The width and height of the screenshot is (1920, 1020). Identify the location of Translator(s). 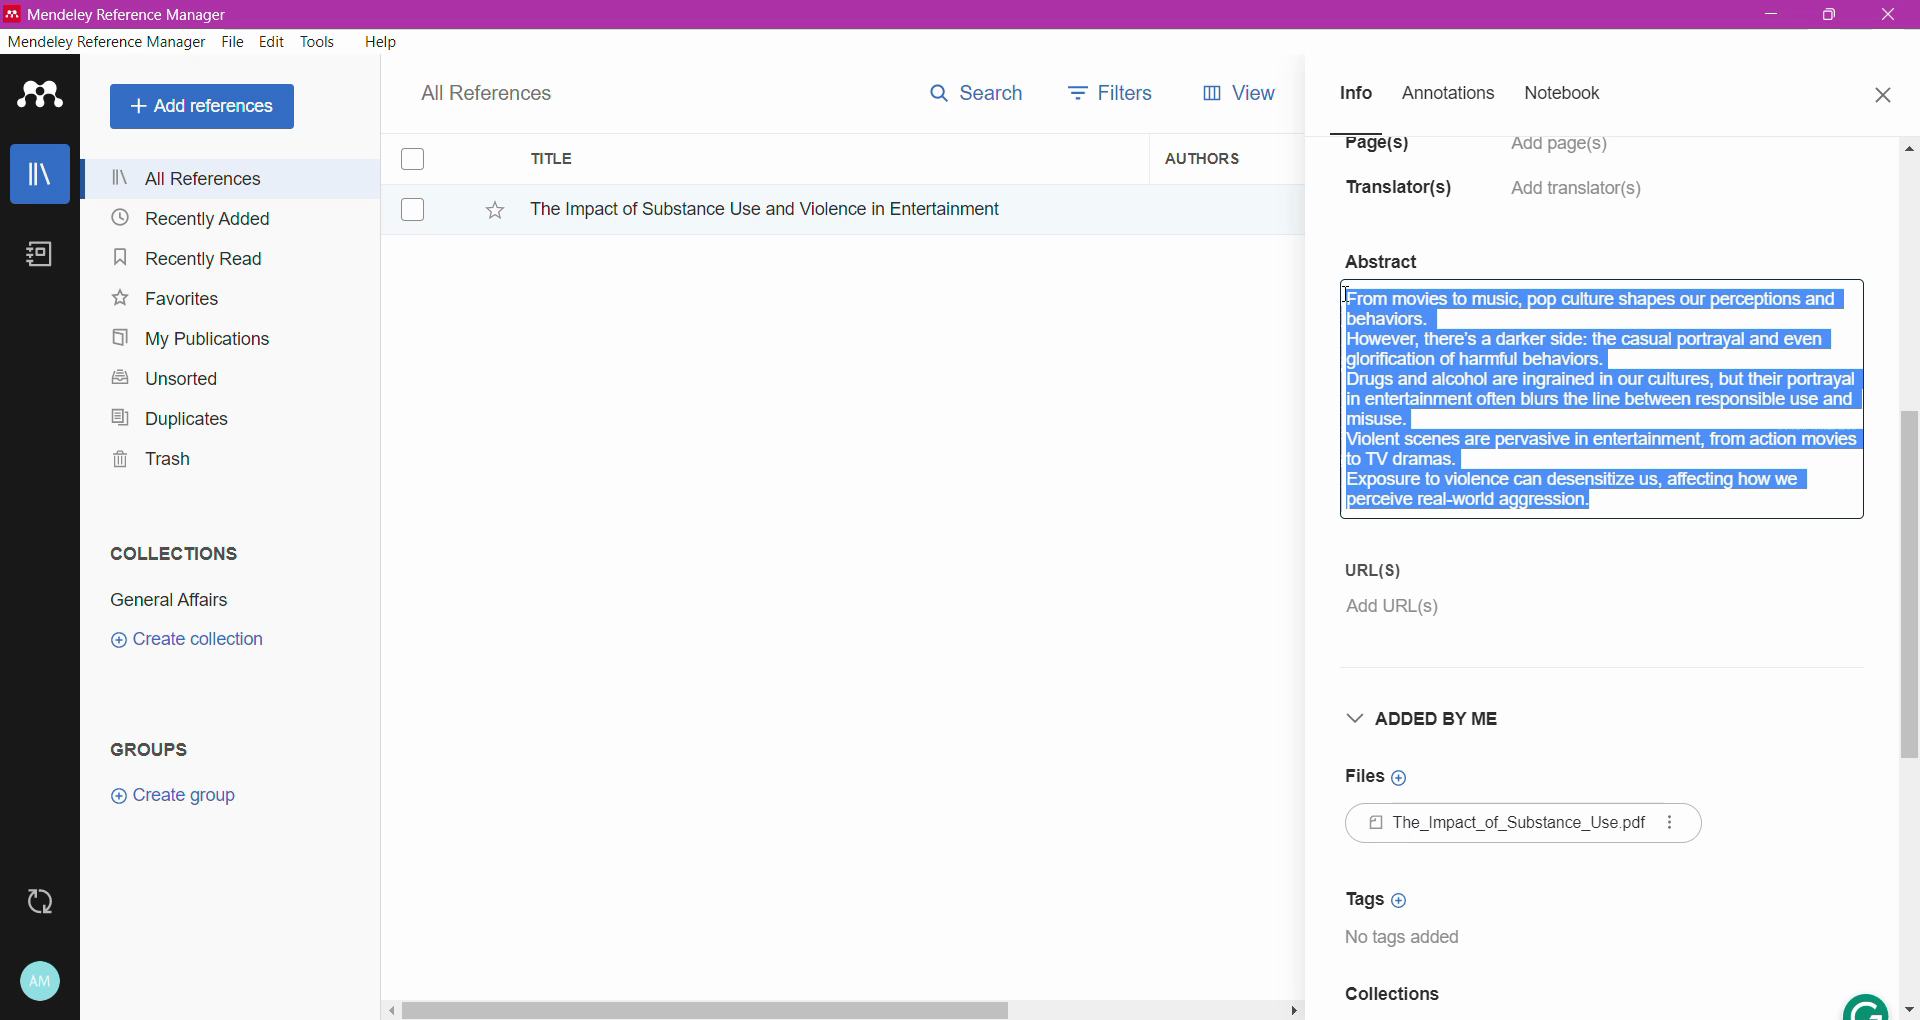
(1405, 197).